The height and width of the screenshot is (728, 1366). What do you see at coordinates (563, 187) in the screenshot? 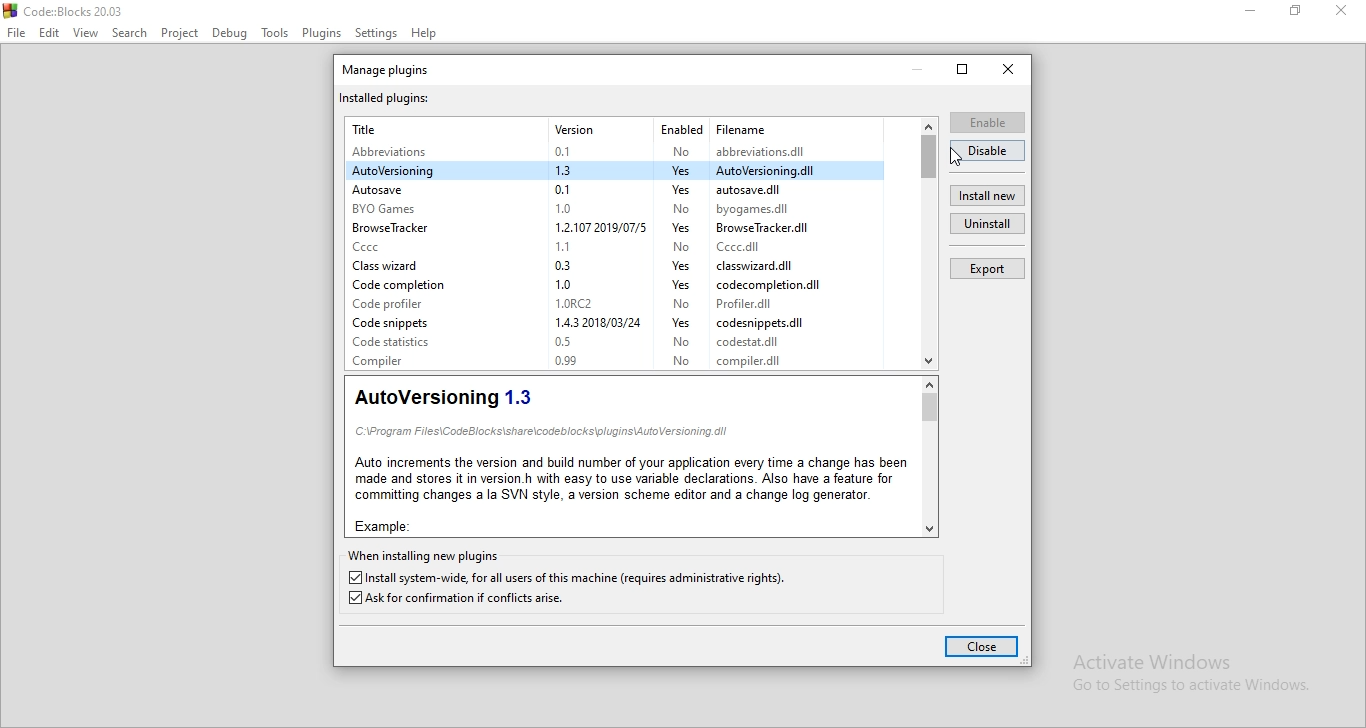
I see `0.1` at bounding box center [563, 187].